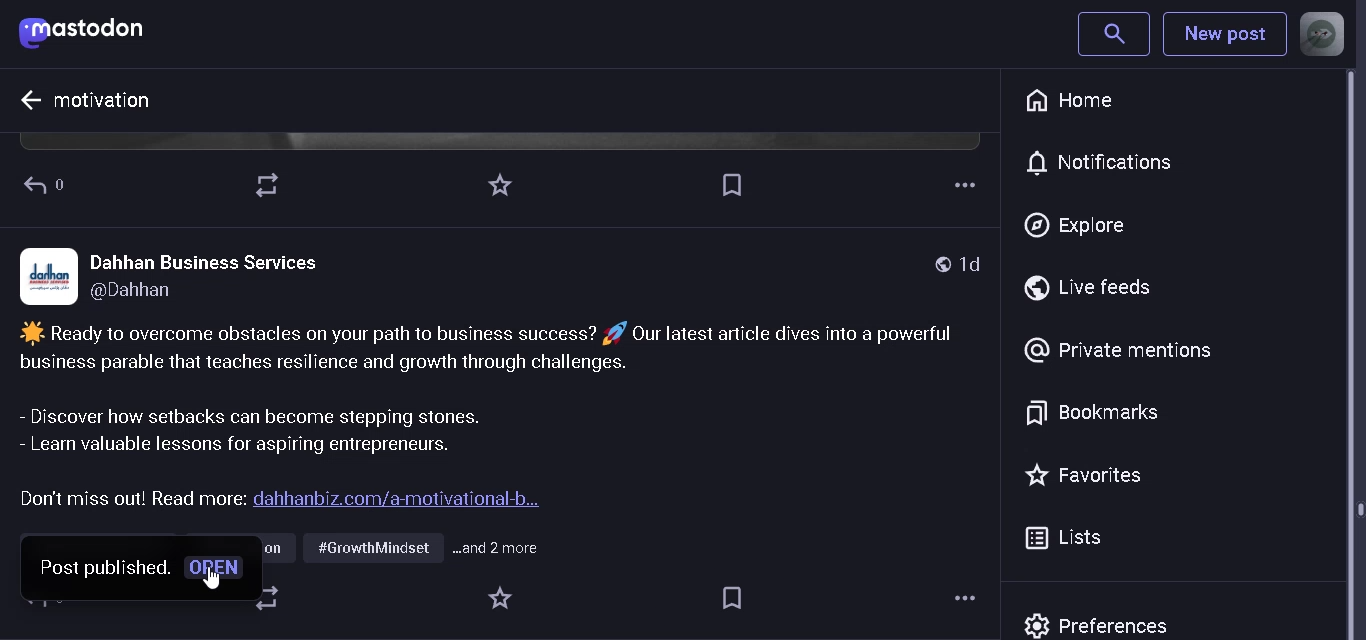 This screenshot has width=1366, height=640. I want to click on home, so click(1076, 101).